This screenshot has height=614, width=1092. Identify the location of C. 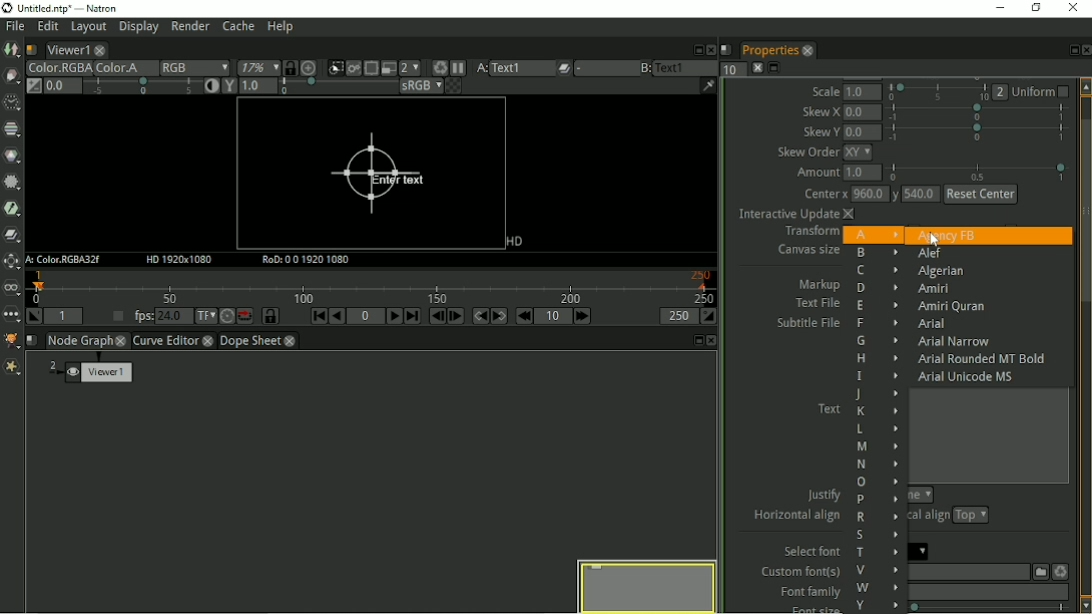
(875, 271).